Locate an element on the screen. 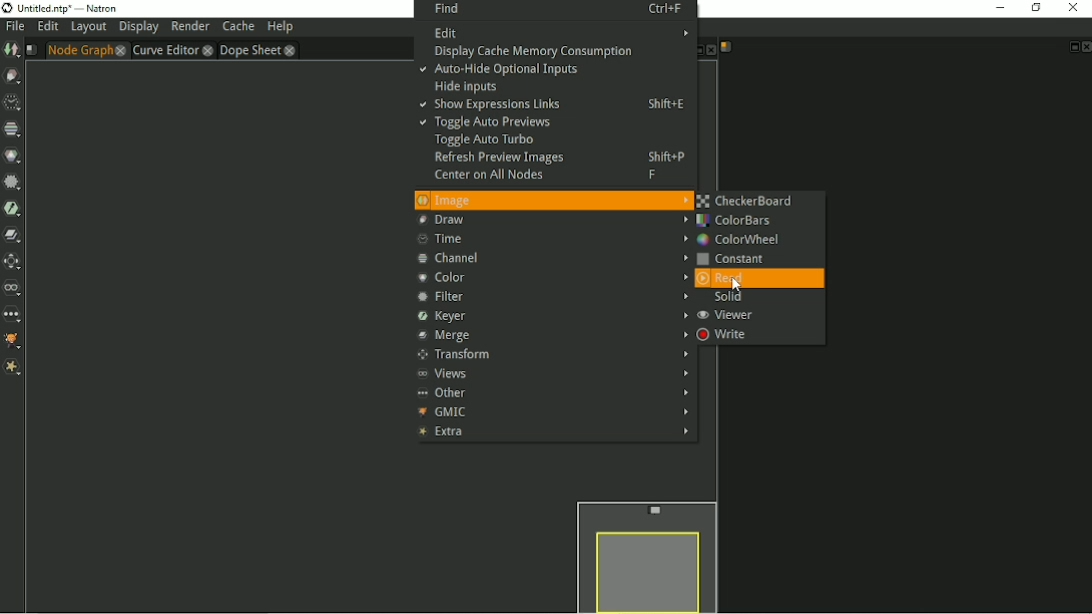 This screenshot has width=1092, height=614. Hide inputs is located at coordinates (468, 87).